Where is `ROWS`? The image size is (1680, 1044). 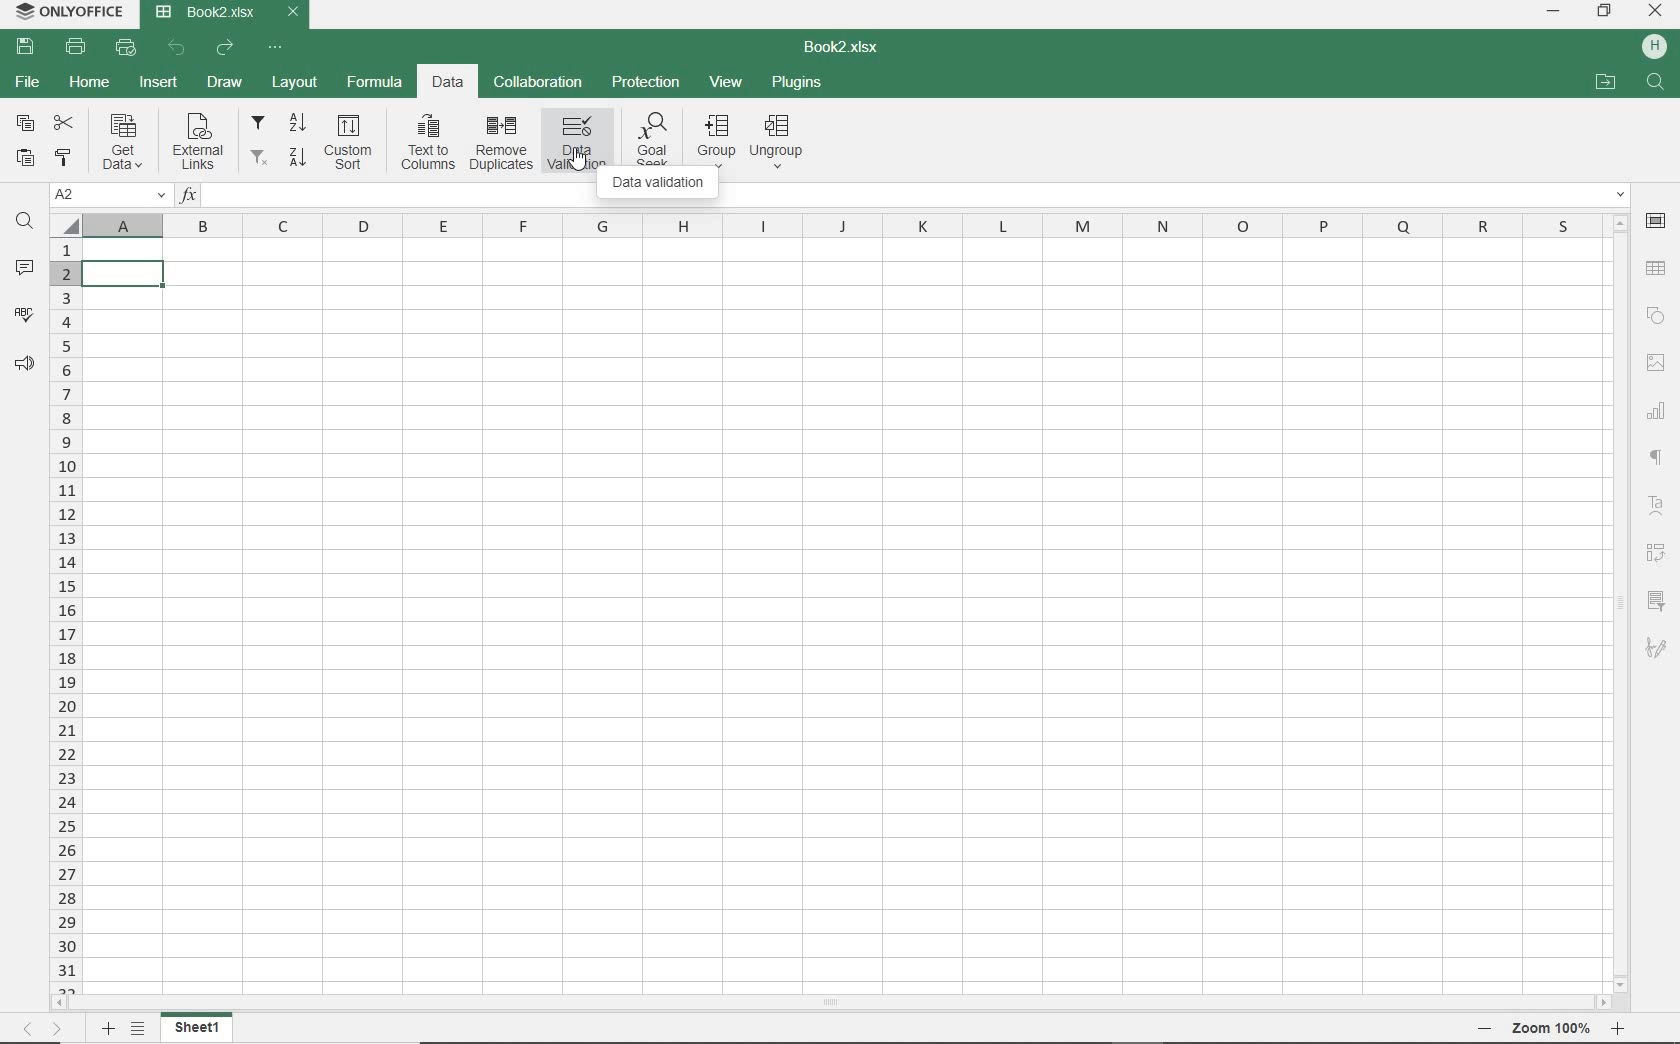
ROWS is located at coordinates (64, 611).